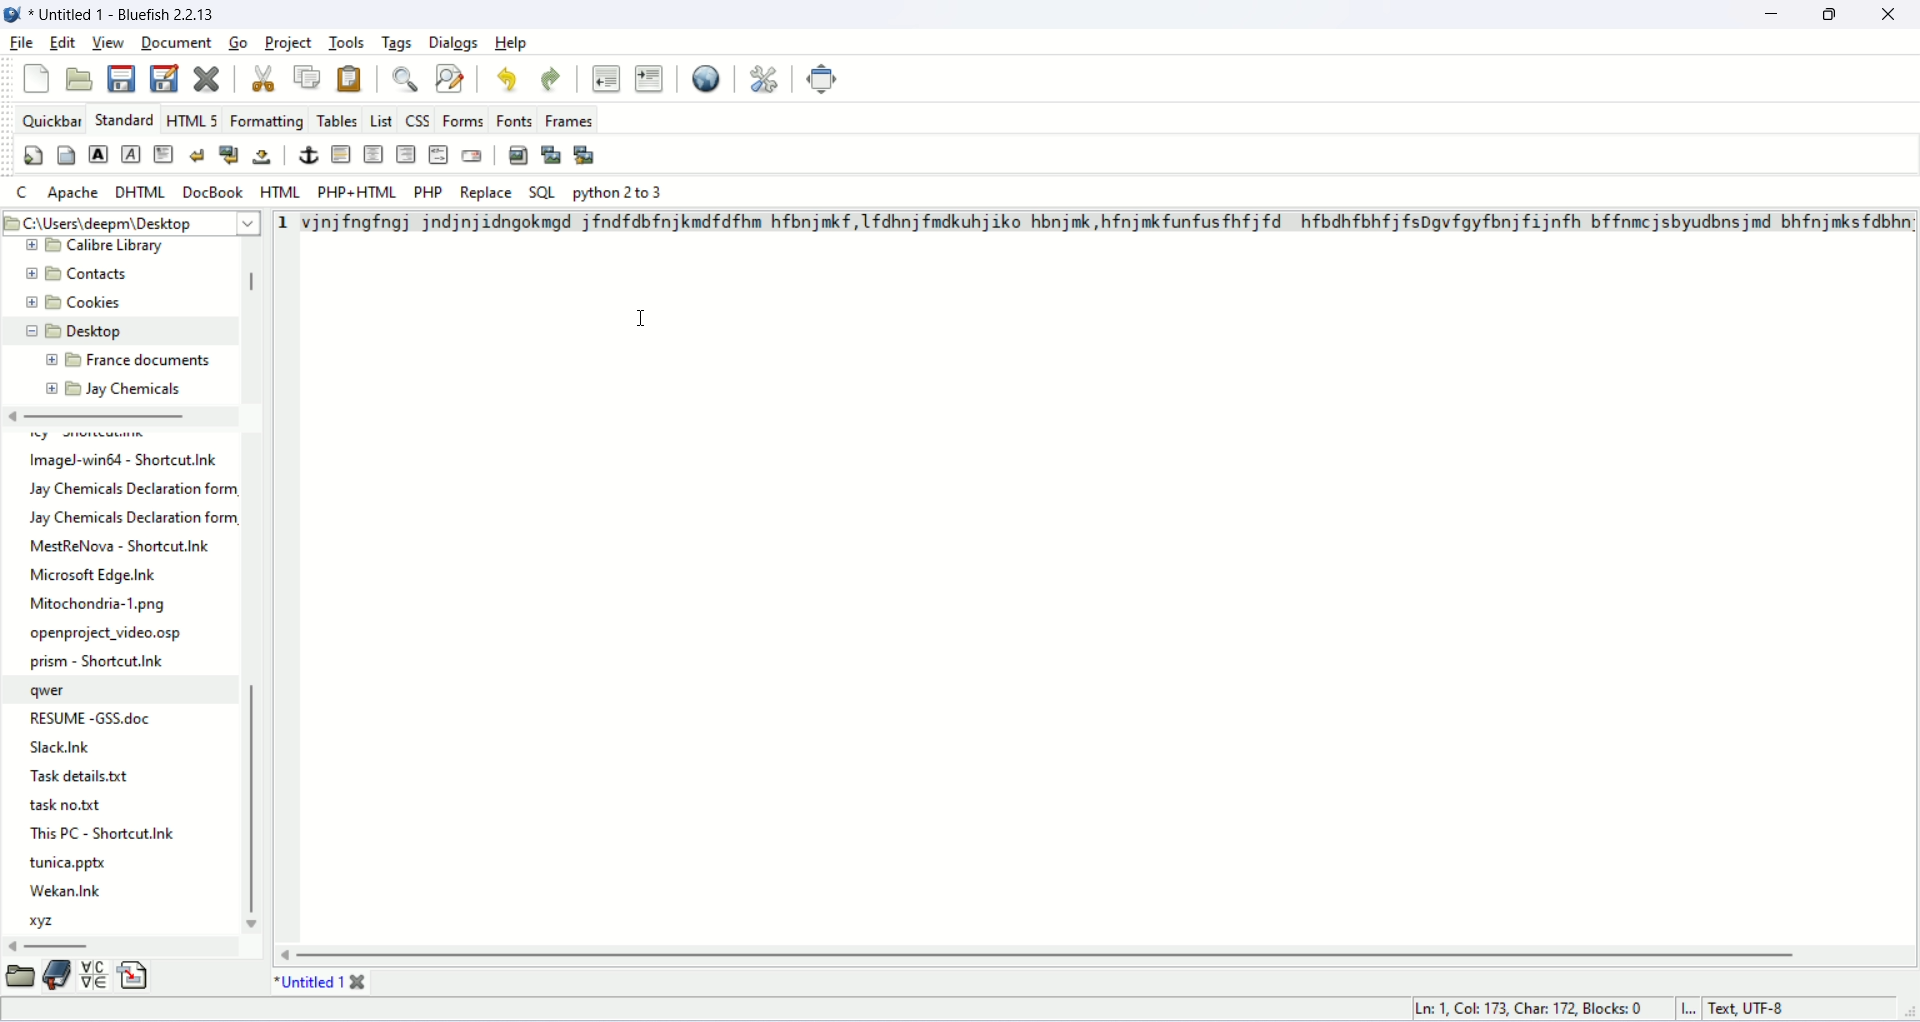  Describe the element at coordinates (543, 191) in the screenshot. I see `SQL` at that location.